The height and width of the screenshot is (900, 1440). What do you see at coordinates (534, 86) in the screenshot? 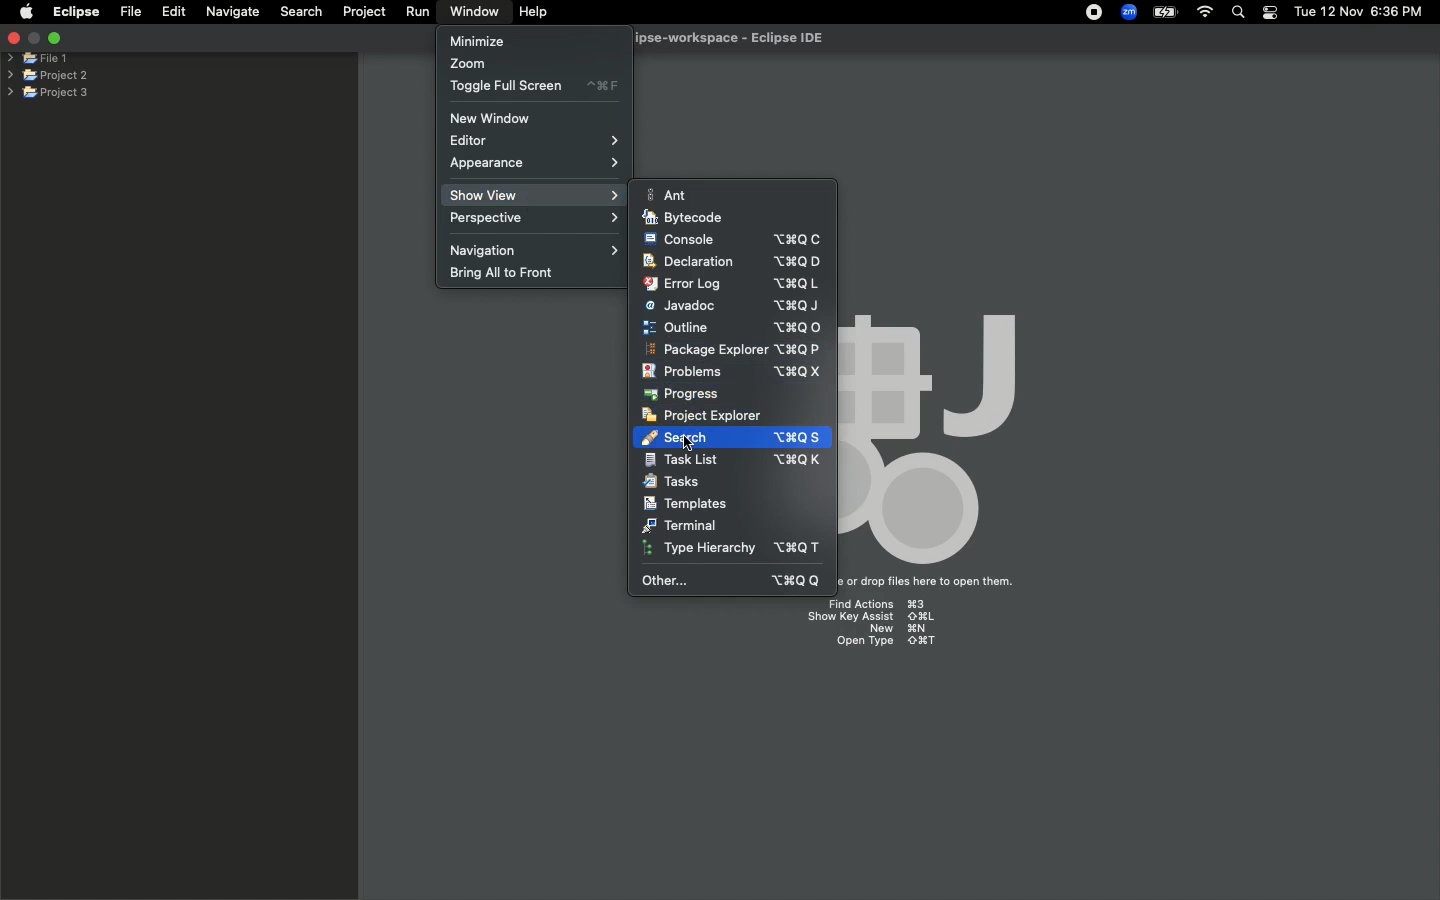
I see `Toggle full screen` at bounding box center [534, 86].